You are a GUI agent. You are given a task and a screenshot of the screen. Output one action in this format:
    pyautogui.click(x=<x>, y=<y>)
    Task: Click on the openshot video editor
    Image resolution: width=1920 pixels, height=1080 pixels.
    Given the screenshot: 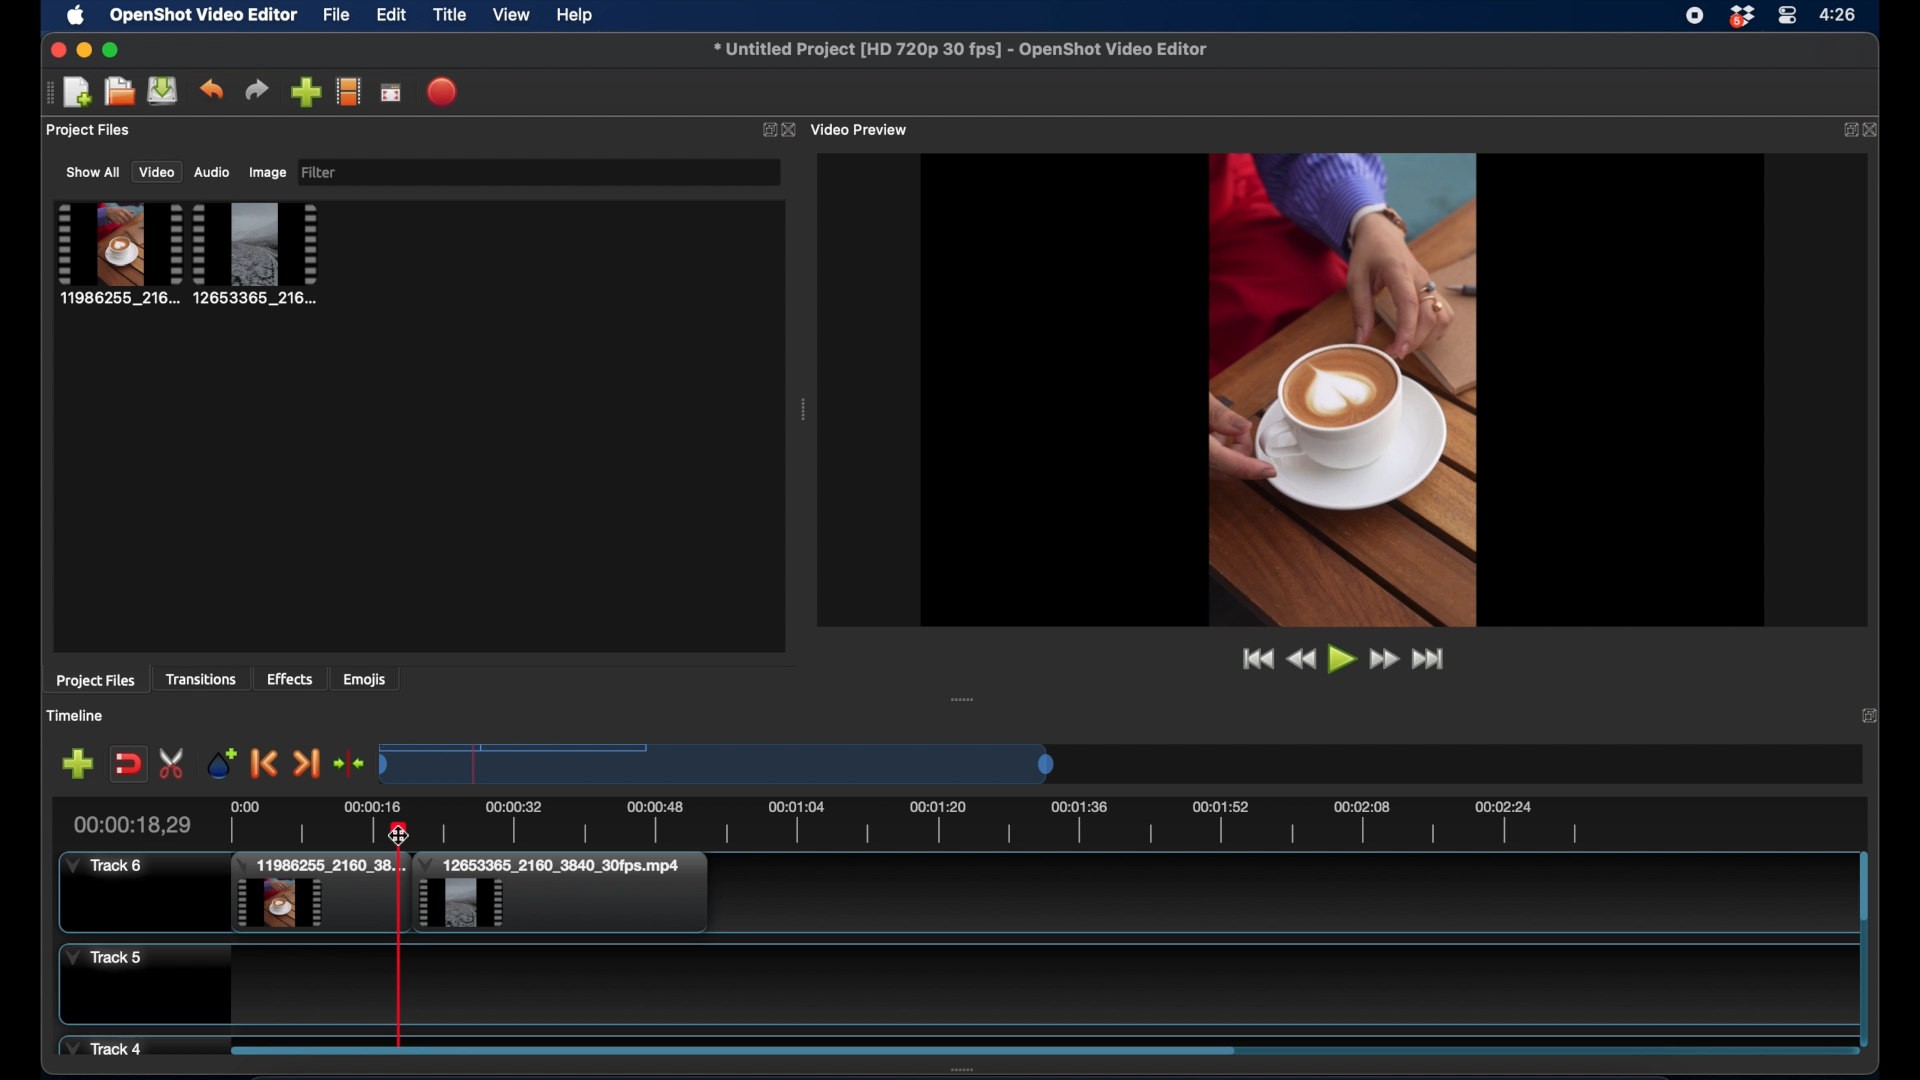 What is the action you would take?
    pyautogui.click(x=204, y=16)
    